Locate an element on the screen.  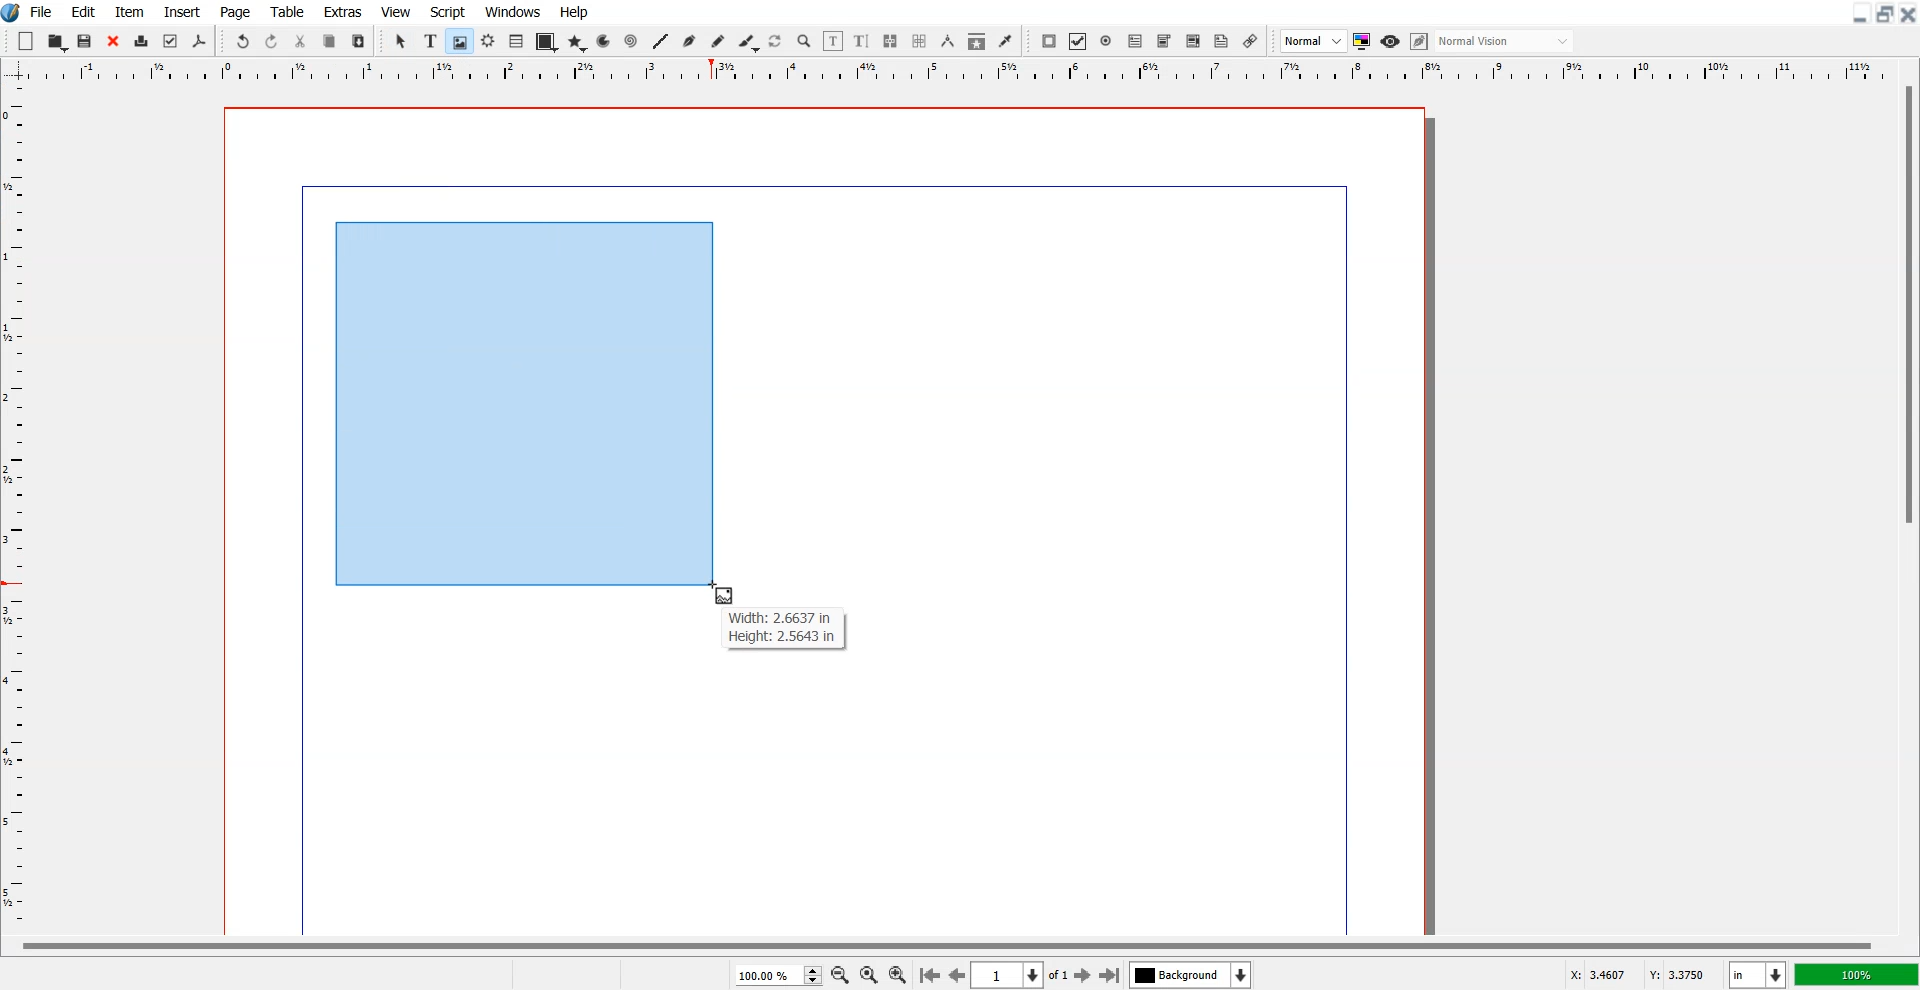
Edit Content of Frame is located at coordinates (834, 41).